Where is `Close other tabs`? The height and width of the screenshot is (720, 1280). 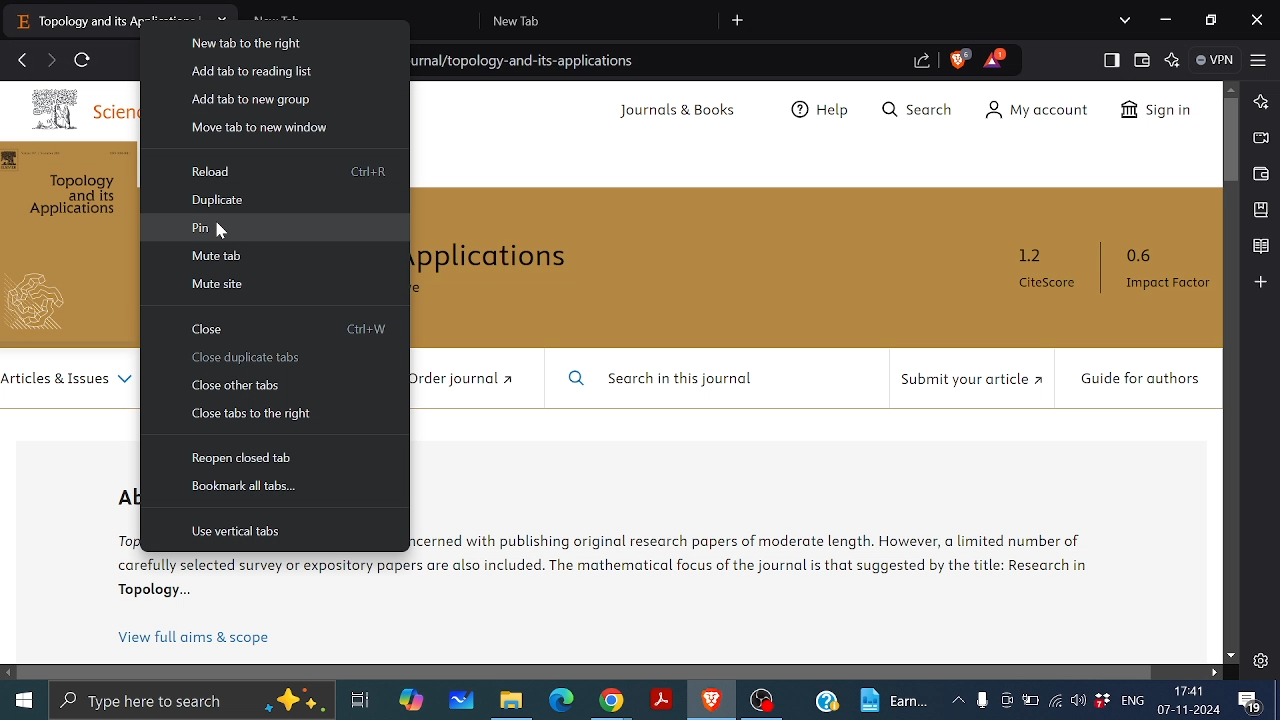
Close other tabs is located at coordinates (243, 386).